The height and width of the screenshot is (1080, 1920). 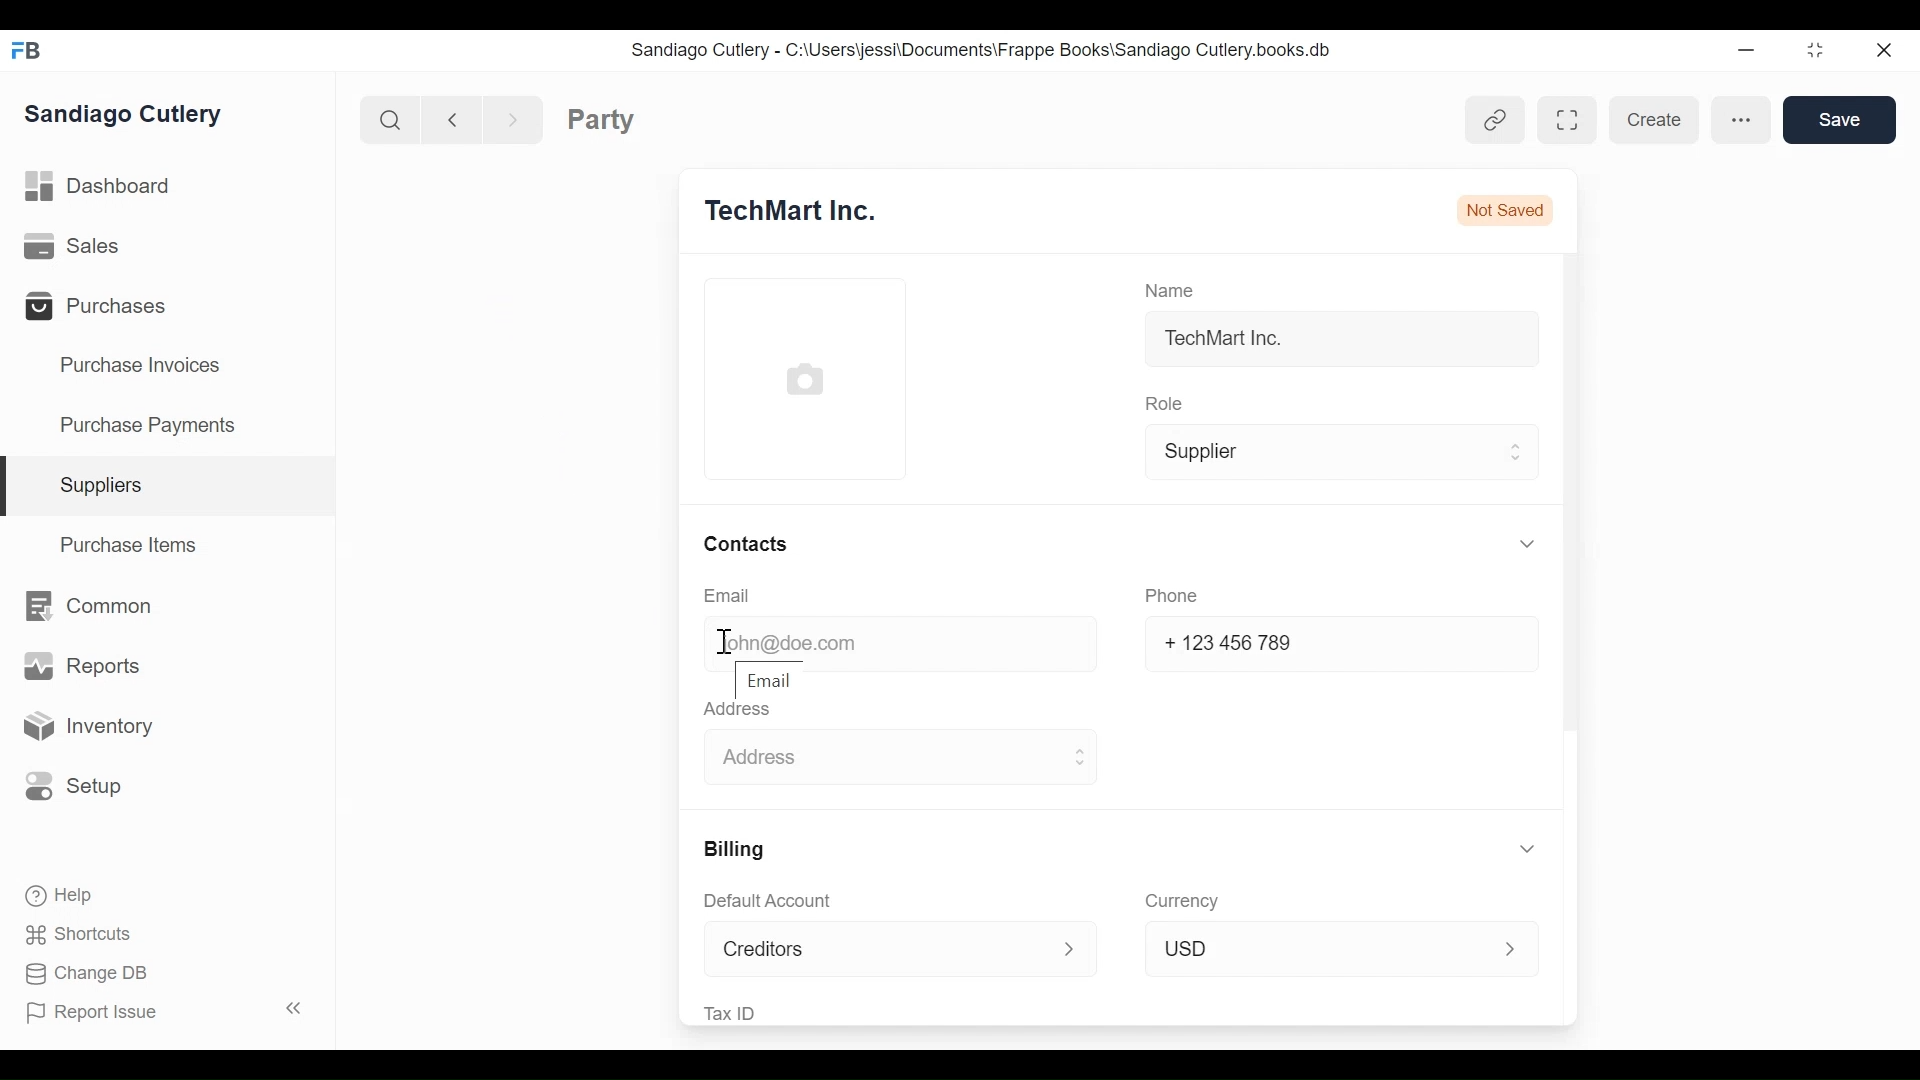 What do you see at coordinates (458, 117) in the screenshot?
I see `back` at bounding box center [458, 117].